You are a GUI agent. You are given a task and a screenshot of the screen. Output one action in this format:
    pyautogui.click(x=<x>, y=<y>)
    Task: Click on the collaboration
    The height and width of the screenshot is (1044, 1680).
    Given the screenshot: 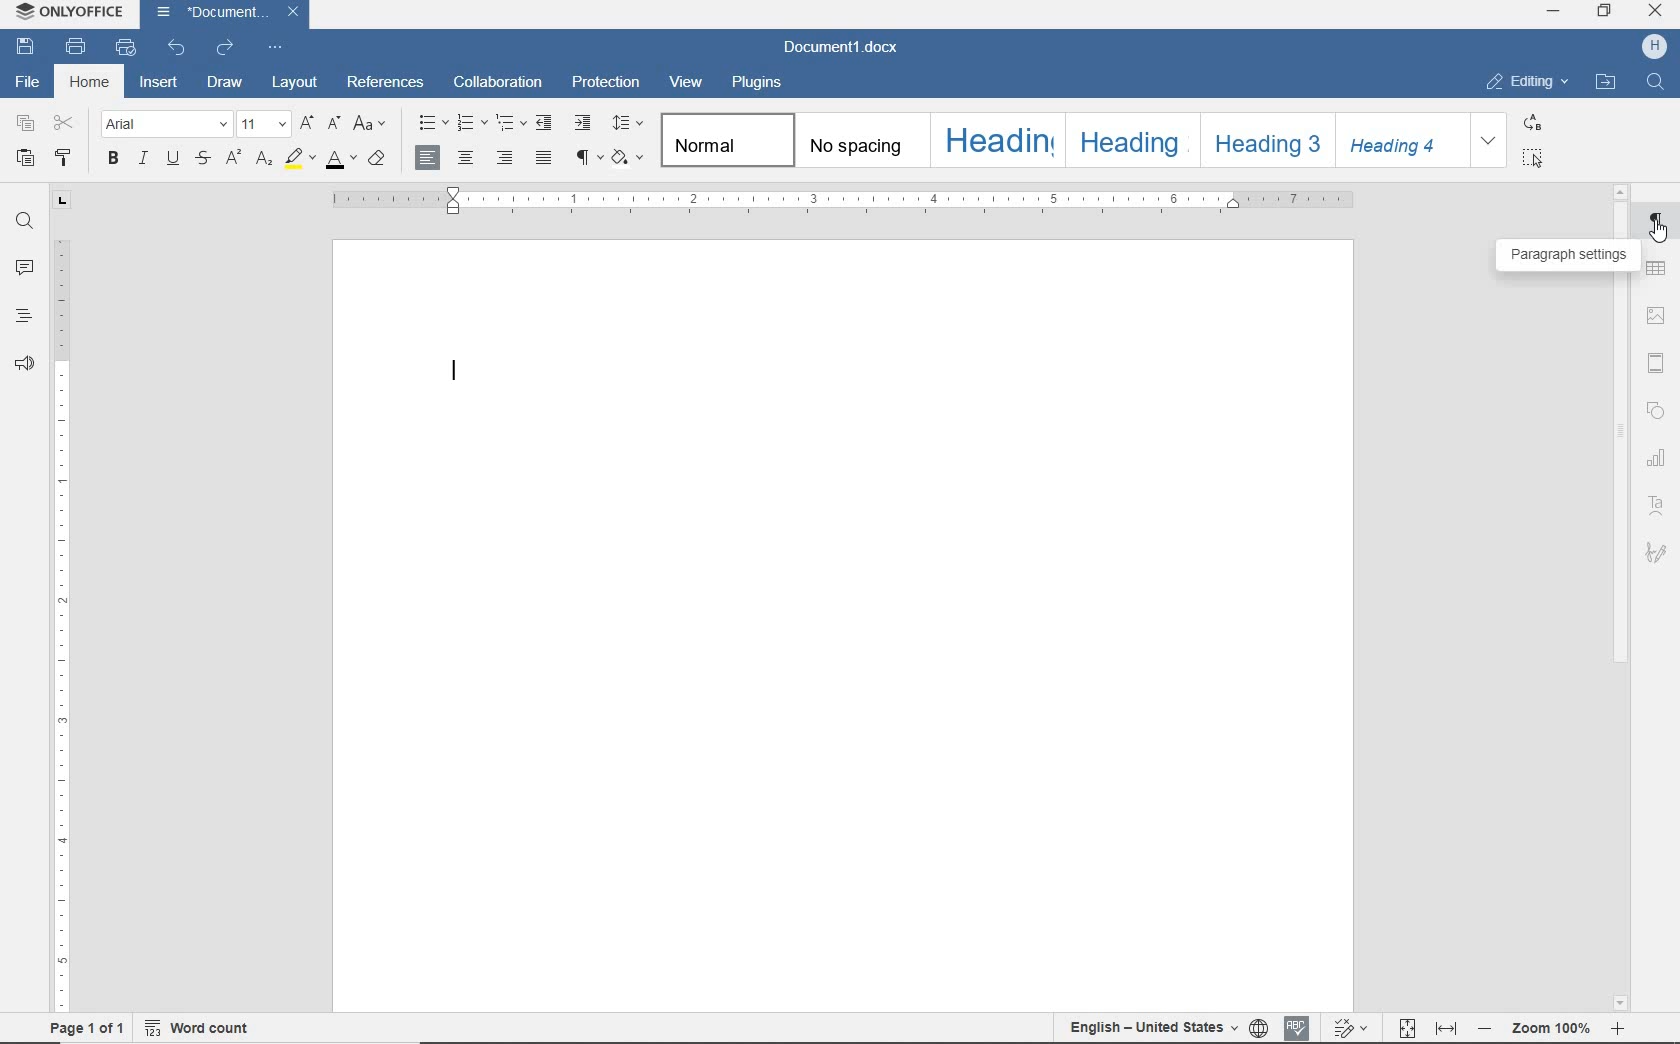 What is the action you would take?
    pyautogui.click(x=501, y=83)
    